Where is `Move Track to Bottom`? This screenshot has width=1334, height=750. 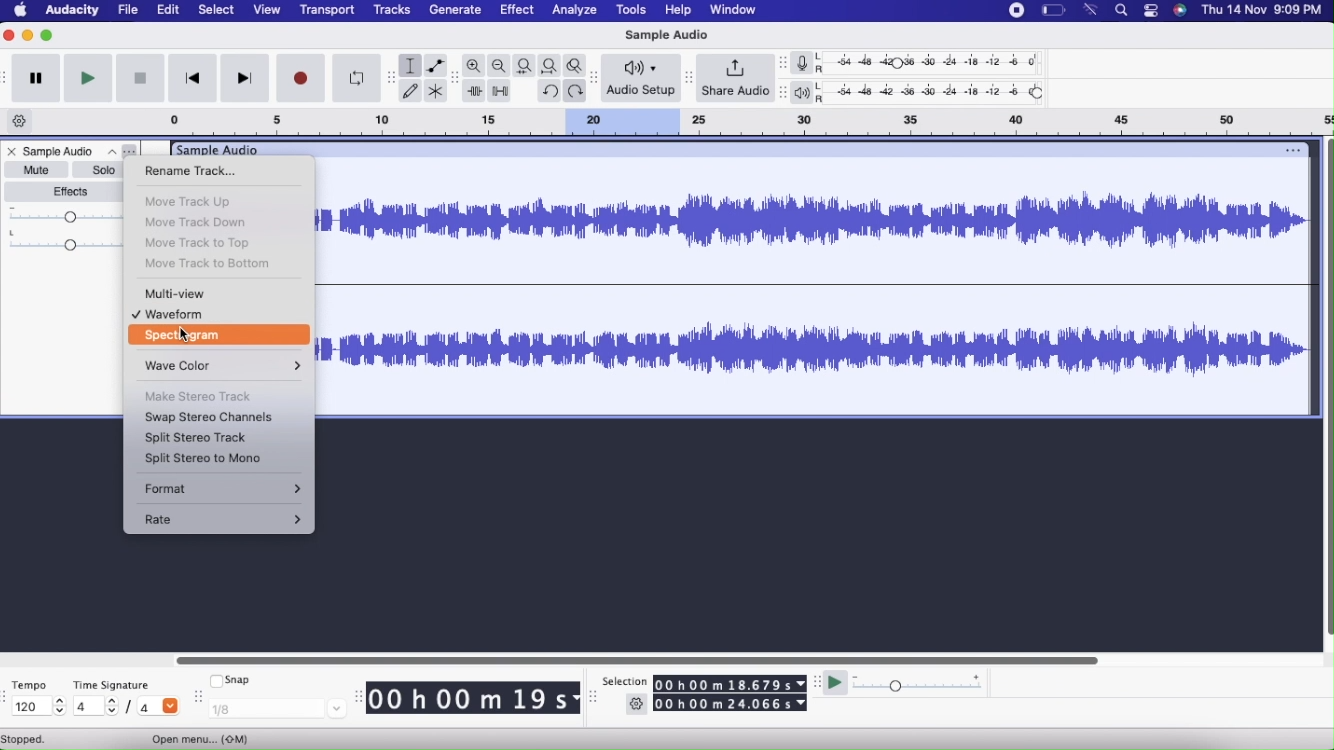 Move Track to Bottom is located at coordinates (209, 265).